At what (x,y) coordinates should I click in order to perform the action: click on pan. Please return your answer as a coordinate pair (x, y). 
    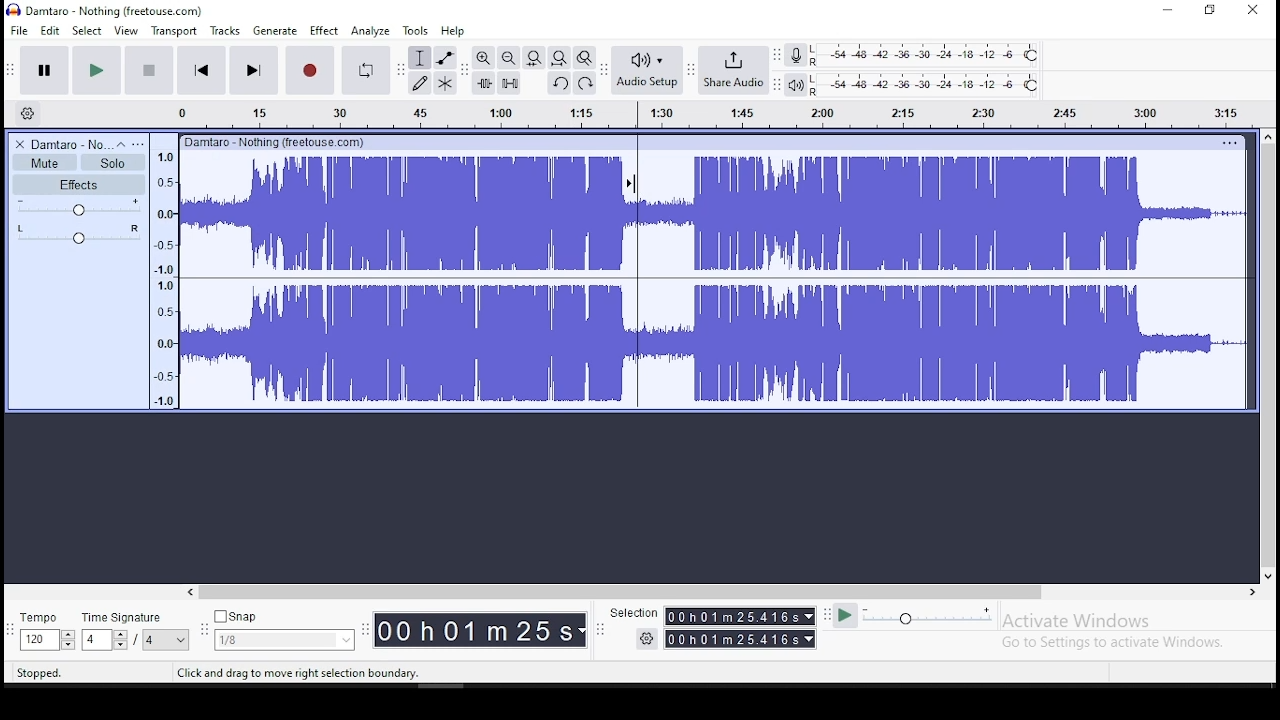
    Looking at the image, I should click on (78, 238).